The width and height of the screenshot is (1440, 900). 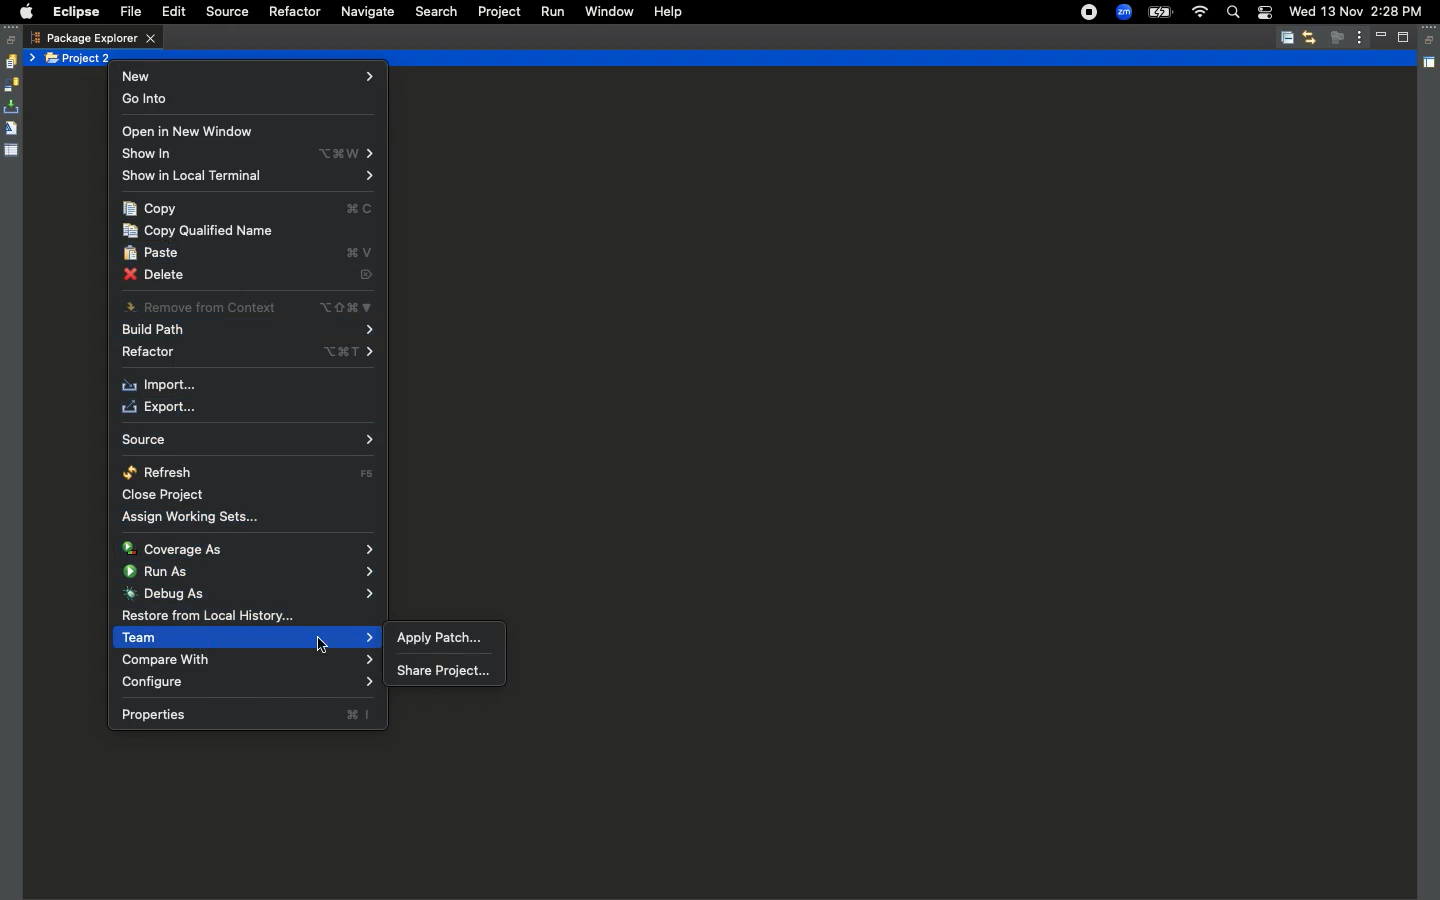 What do you see at coordinates (247, 177) in the screenshot?
I see `Show in local terminal` at bounding box center [247, 177].